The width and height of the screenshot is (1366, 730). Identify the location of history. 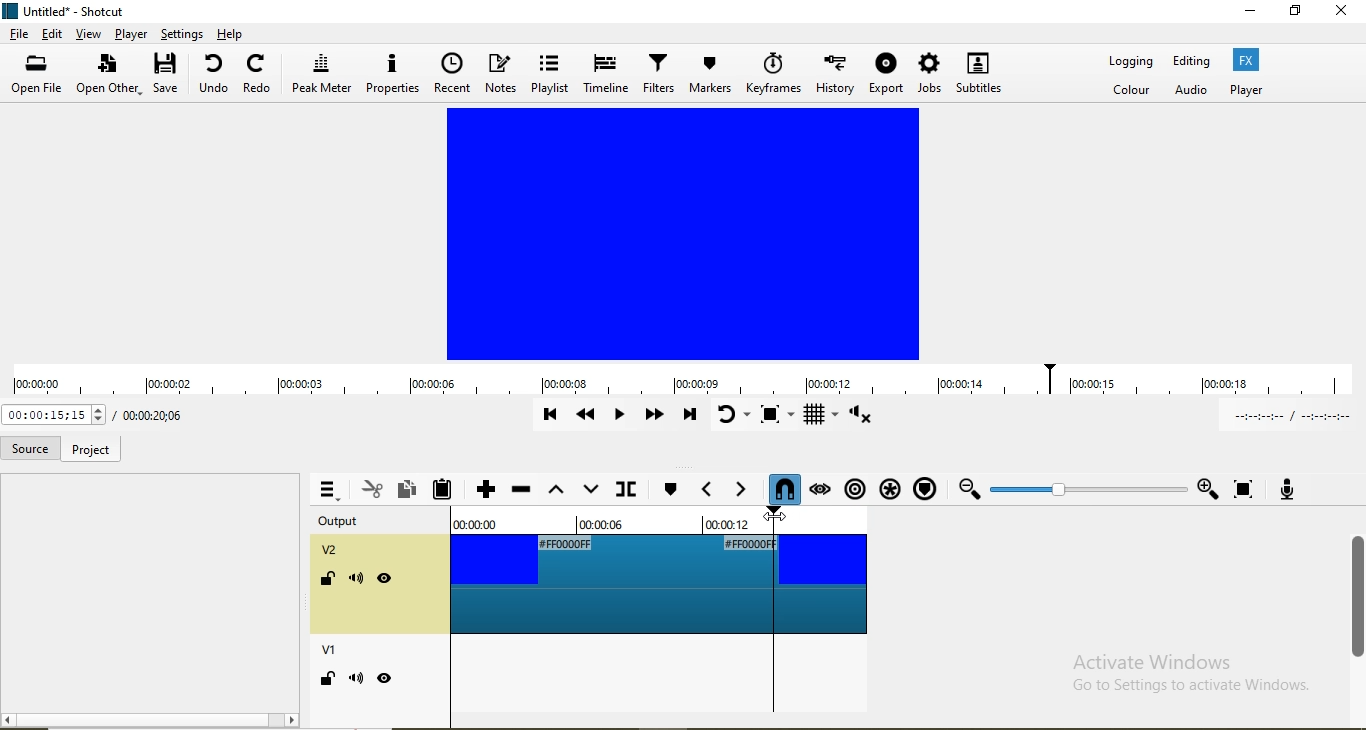
(836, 71).